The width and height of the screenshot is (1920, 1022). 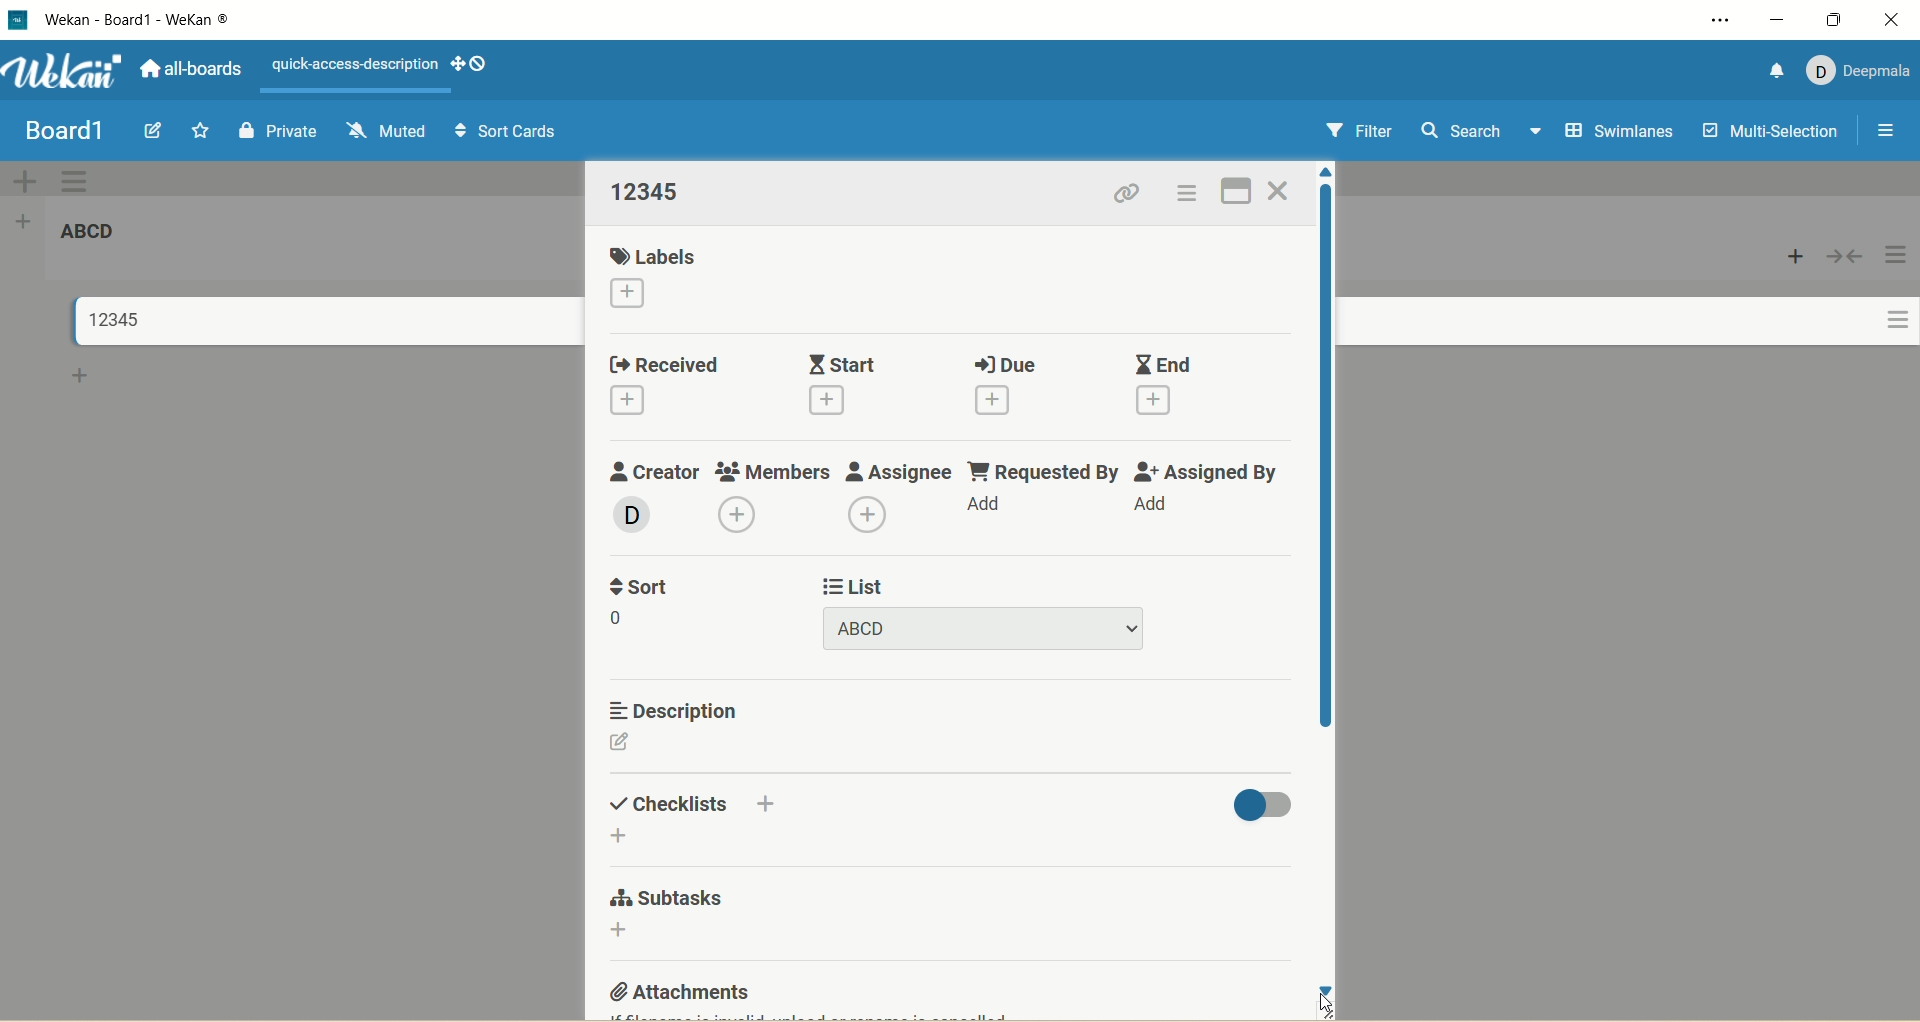 What do you see at coordinates (1892, 19) in the screenshot?
I see `close` at bounding box center [1892, 19].